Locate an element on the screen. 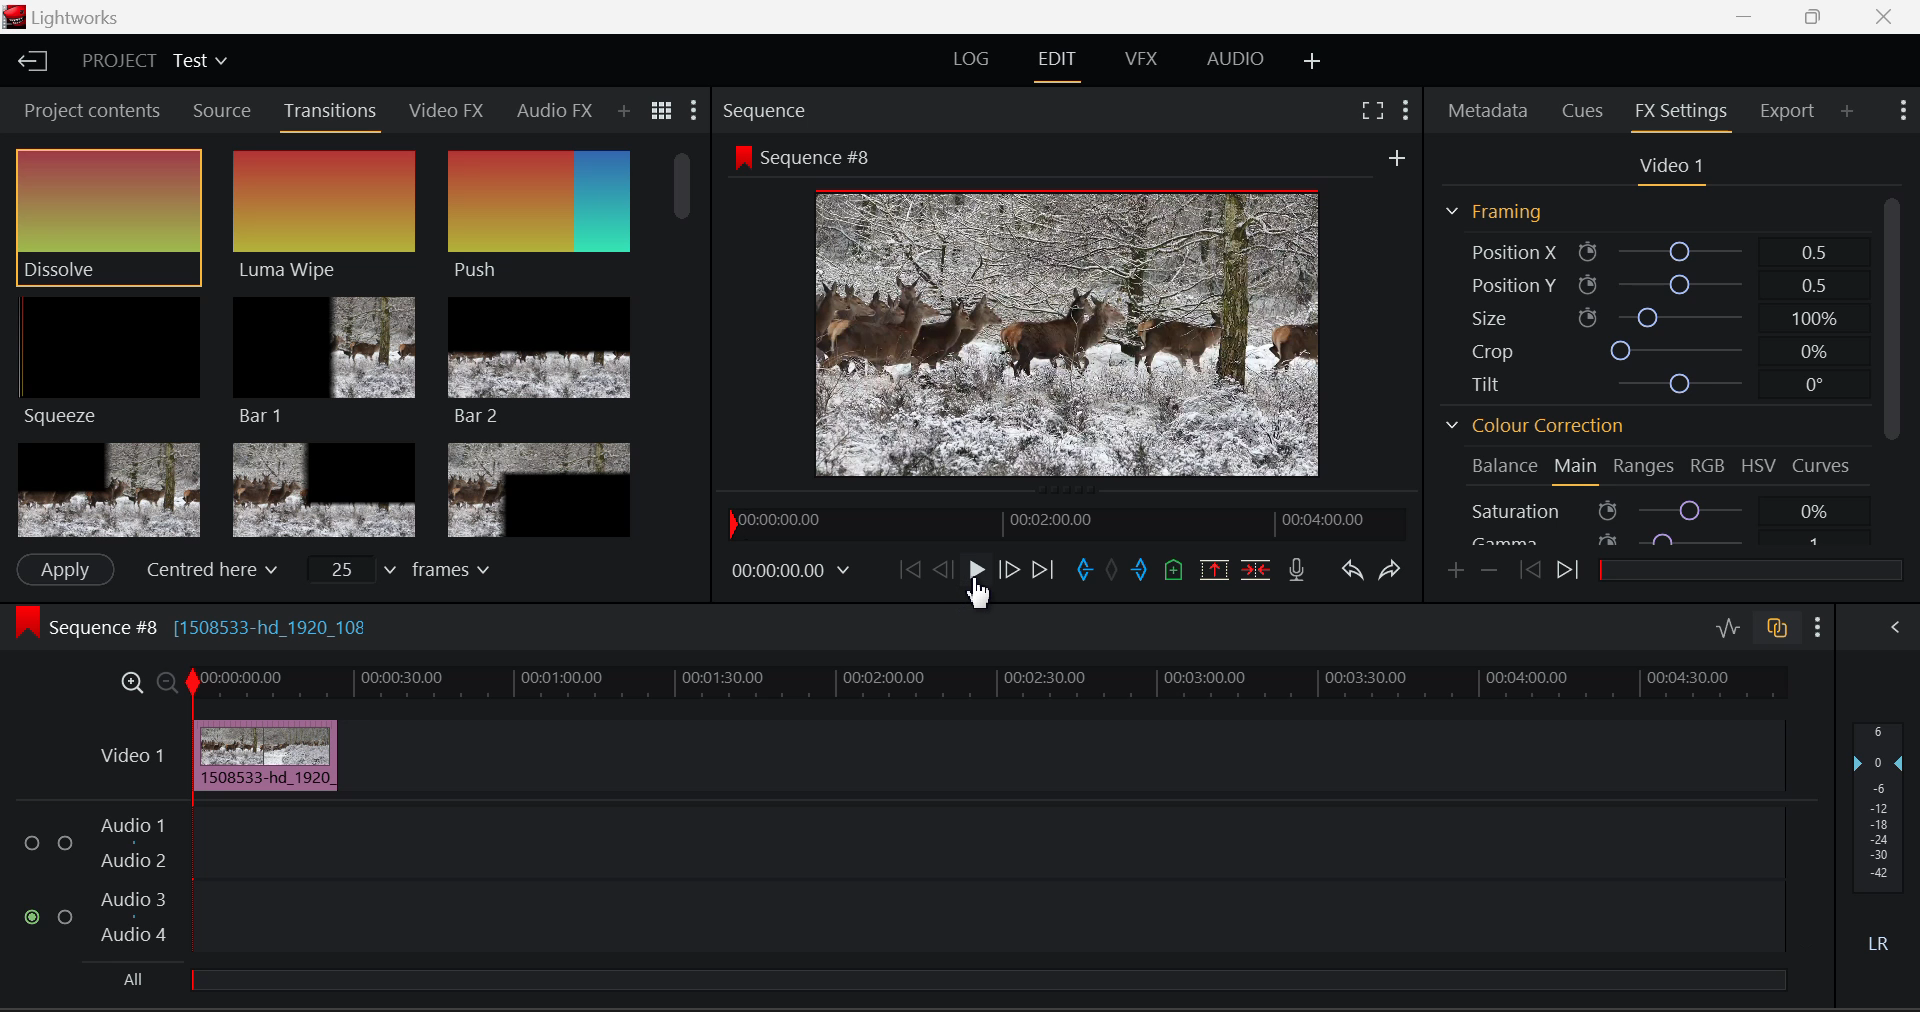  Mark In Point is located at coordinates (1085, 573).